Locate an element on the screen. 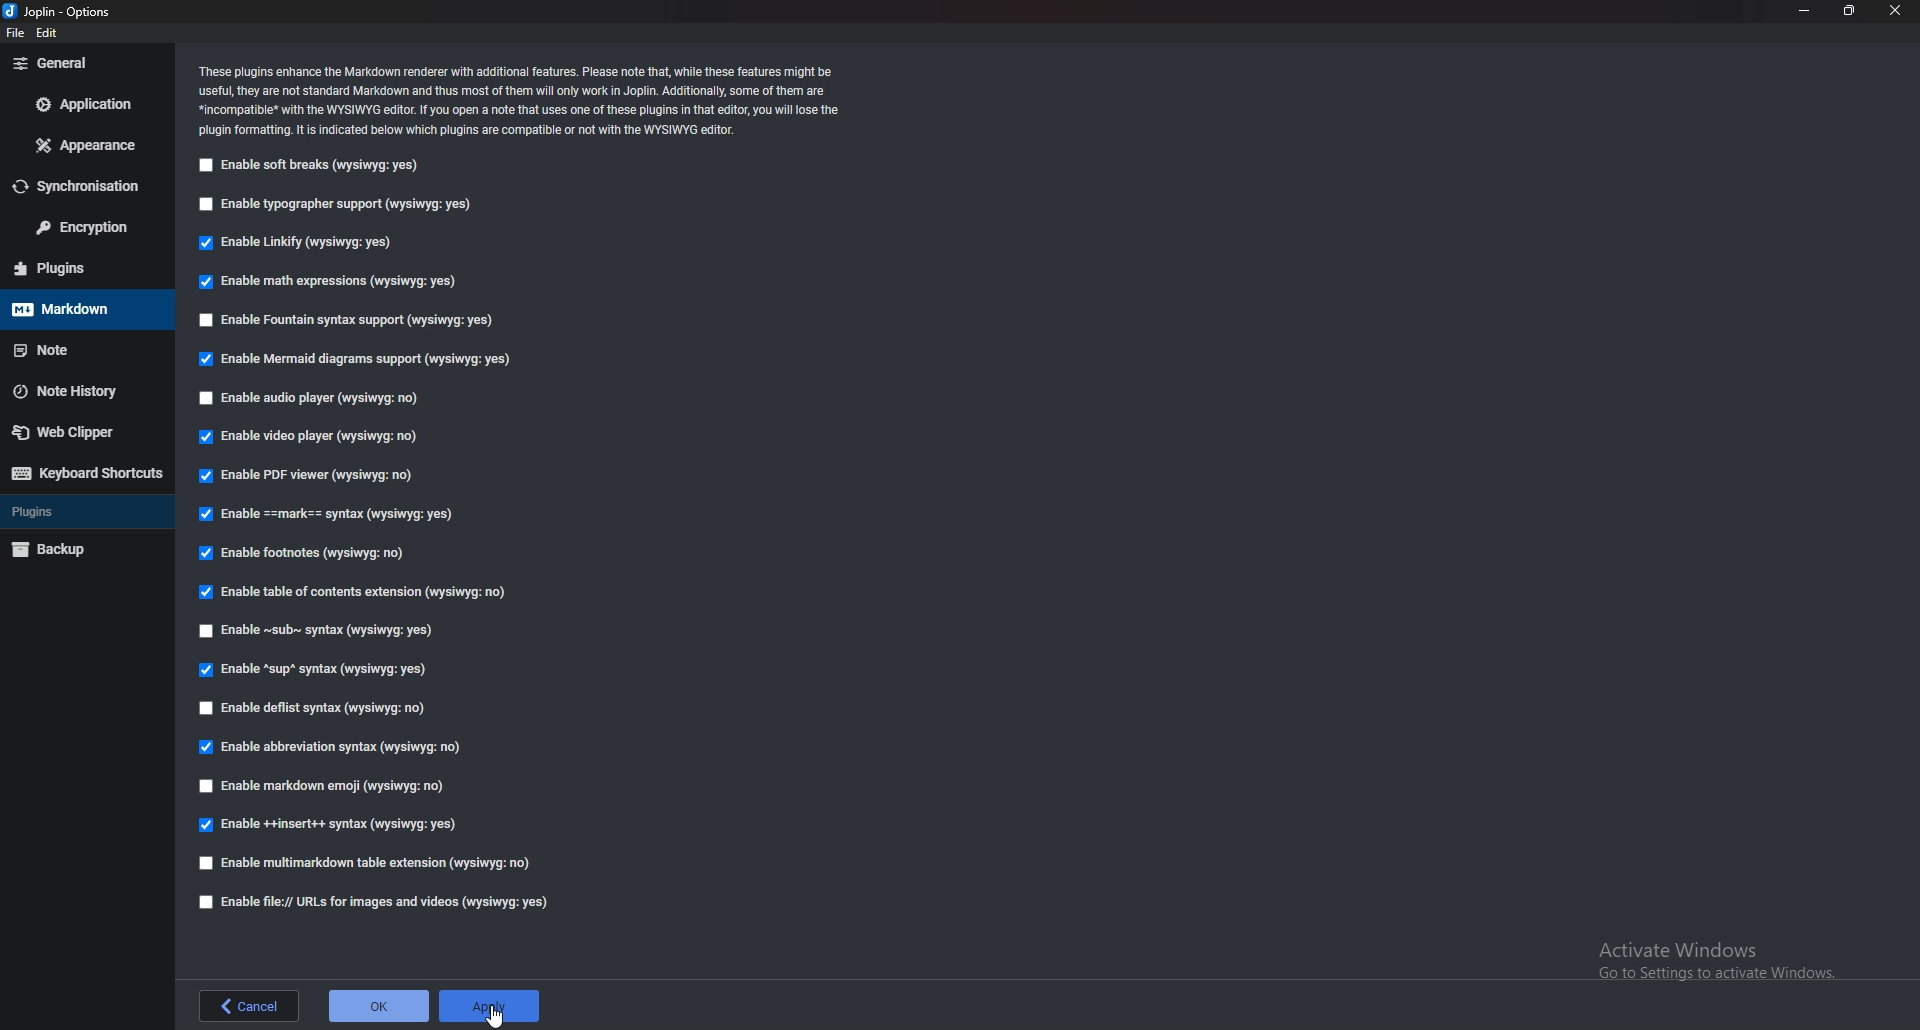 Image resolution: width=1920 pixels, height=1030 pixels. back is located at coordinates (249, 1008).